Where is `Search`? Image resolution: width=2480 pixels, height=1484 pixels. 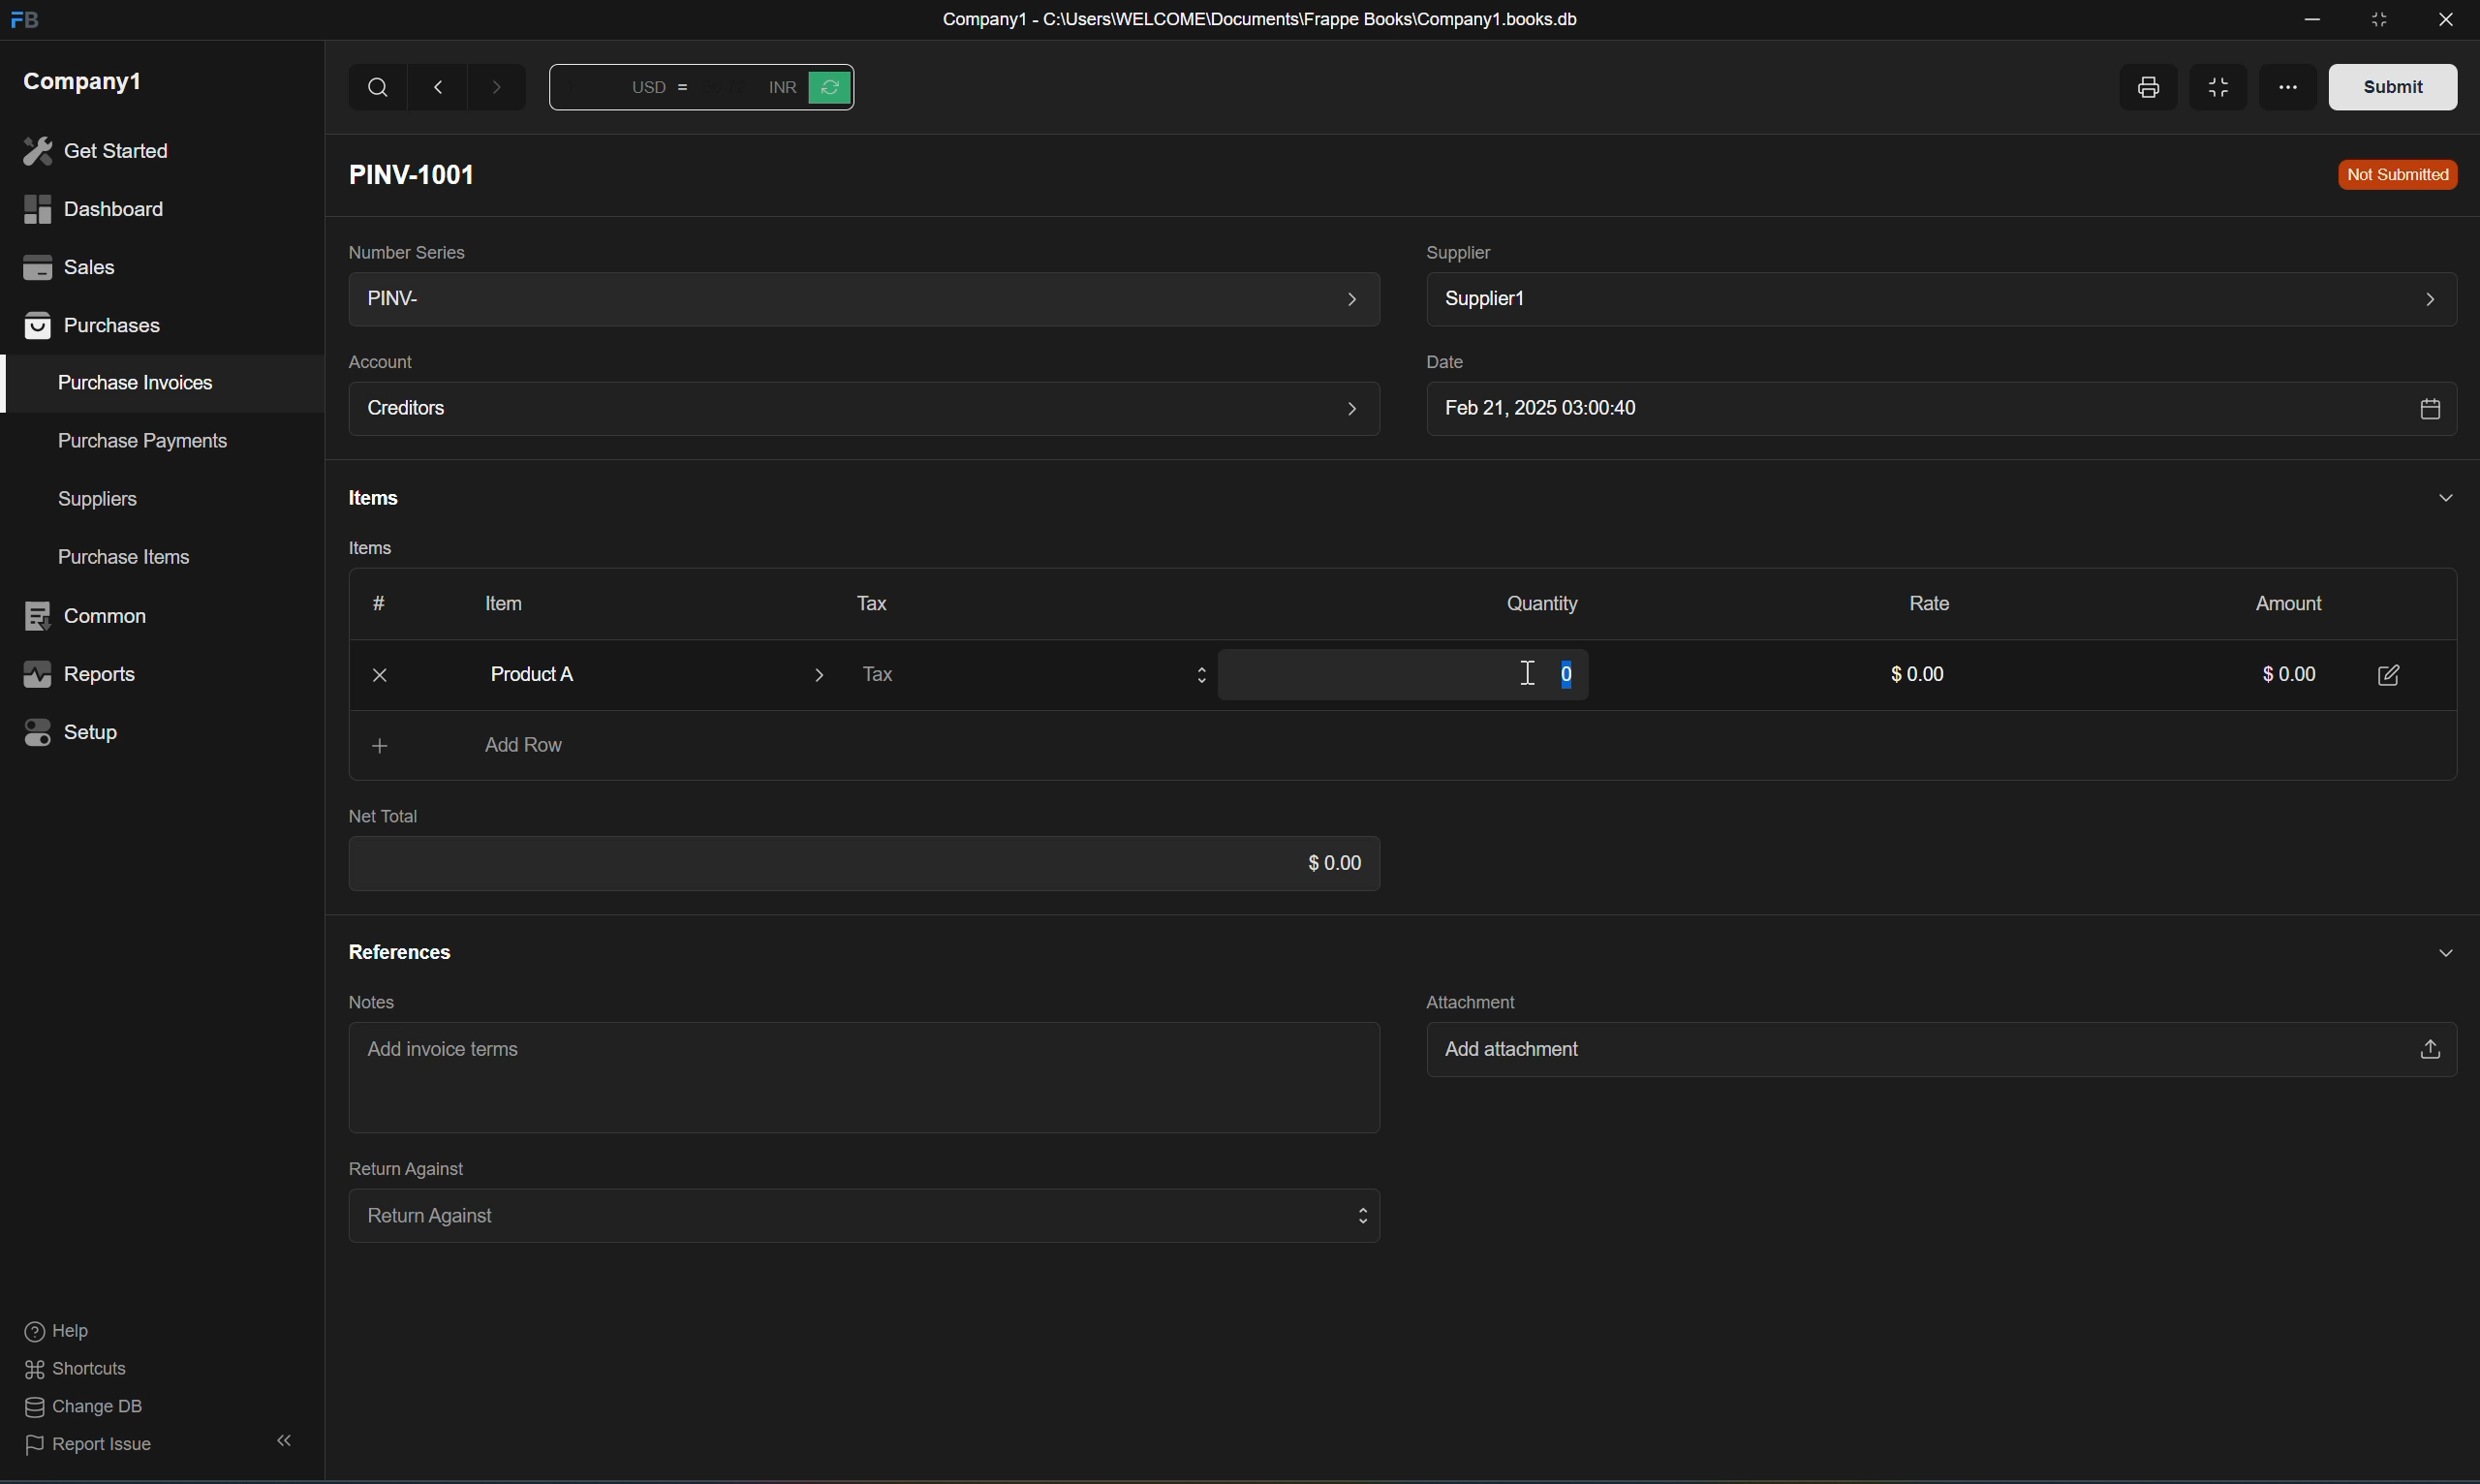
Search is located at coordinates (378, 88).